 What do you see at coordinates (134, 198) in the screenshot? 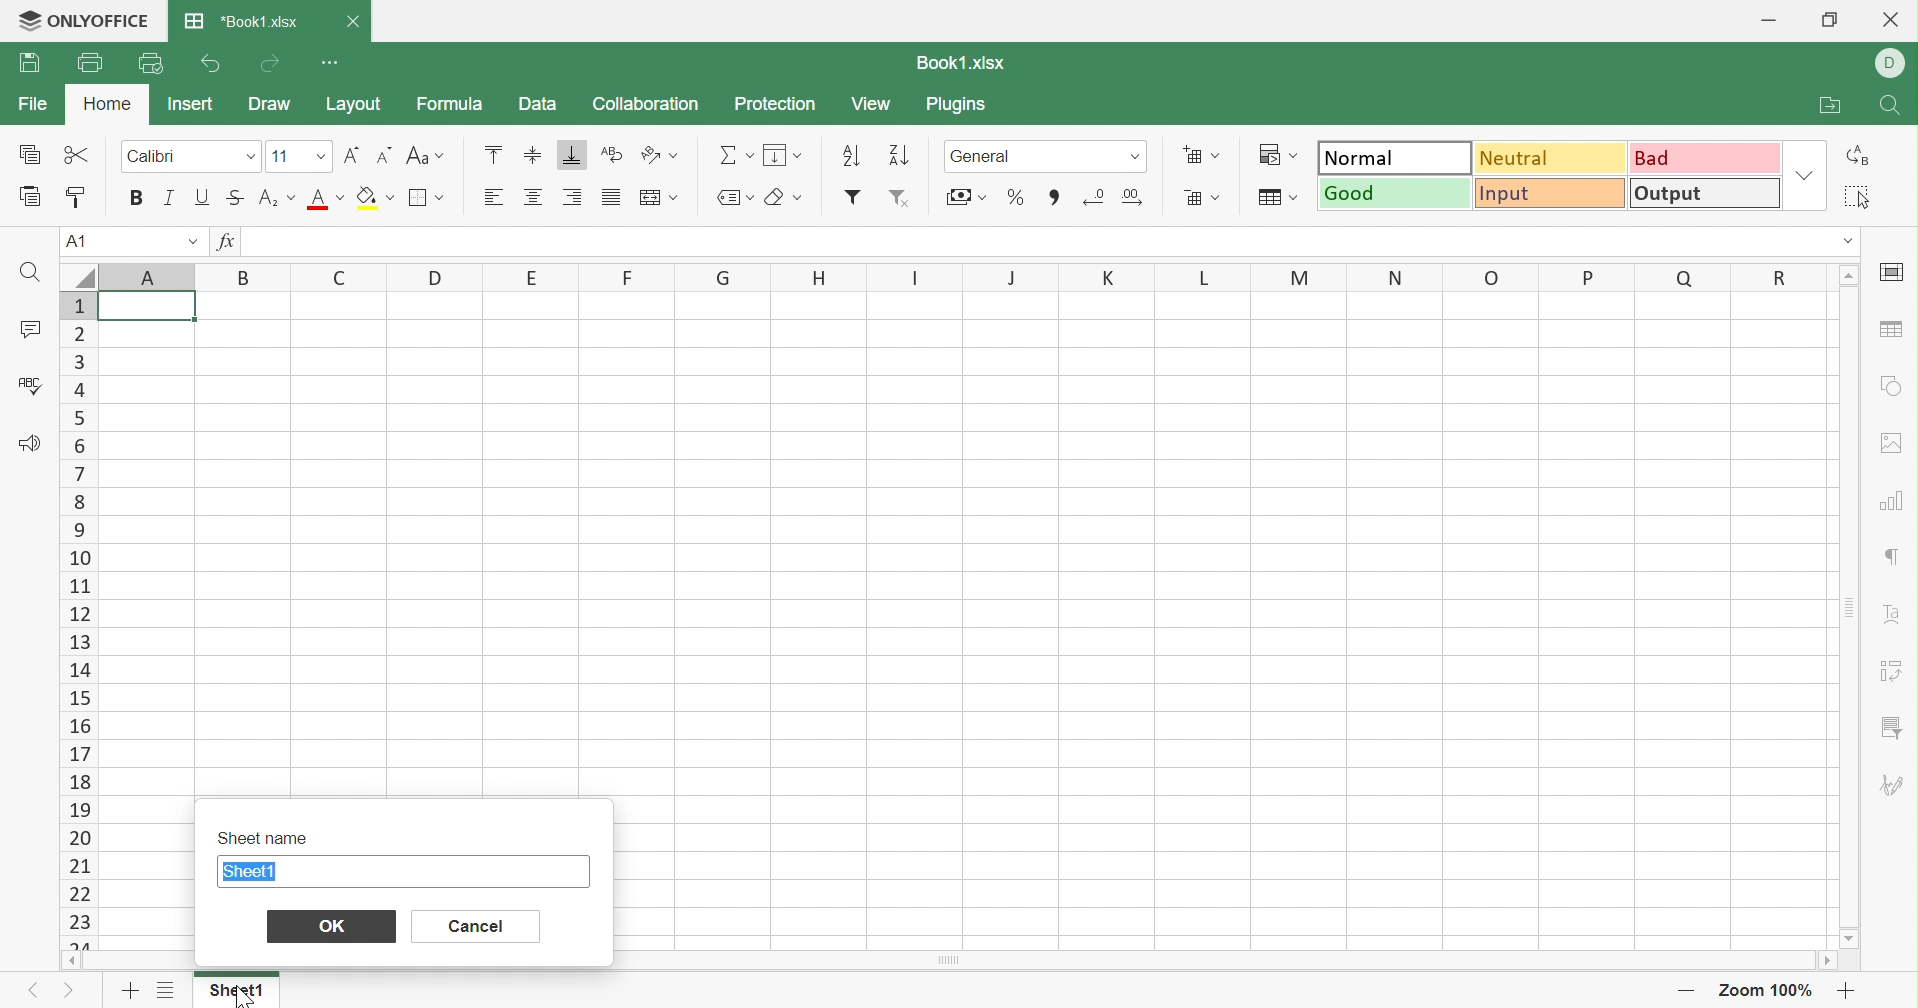
I see `Bold` at bounding box center [134, 198].